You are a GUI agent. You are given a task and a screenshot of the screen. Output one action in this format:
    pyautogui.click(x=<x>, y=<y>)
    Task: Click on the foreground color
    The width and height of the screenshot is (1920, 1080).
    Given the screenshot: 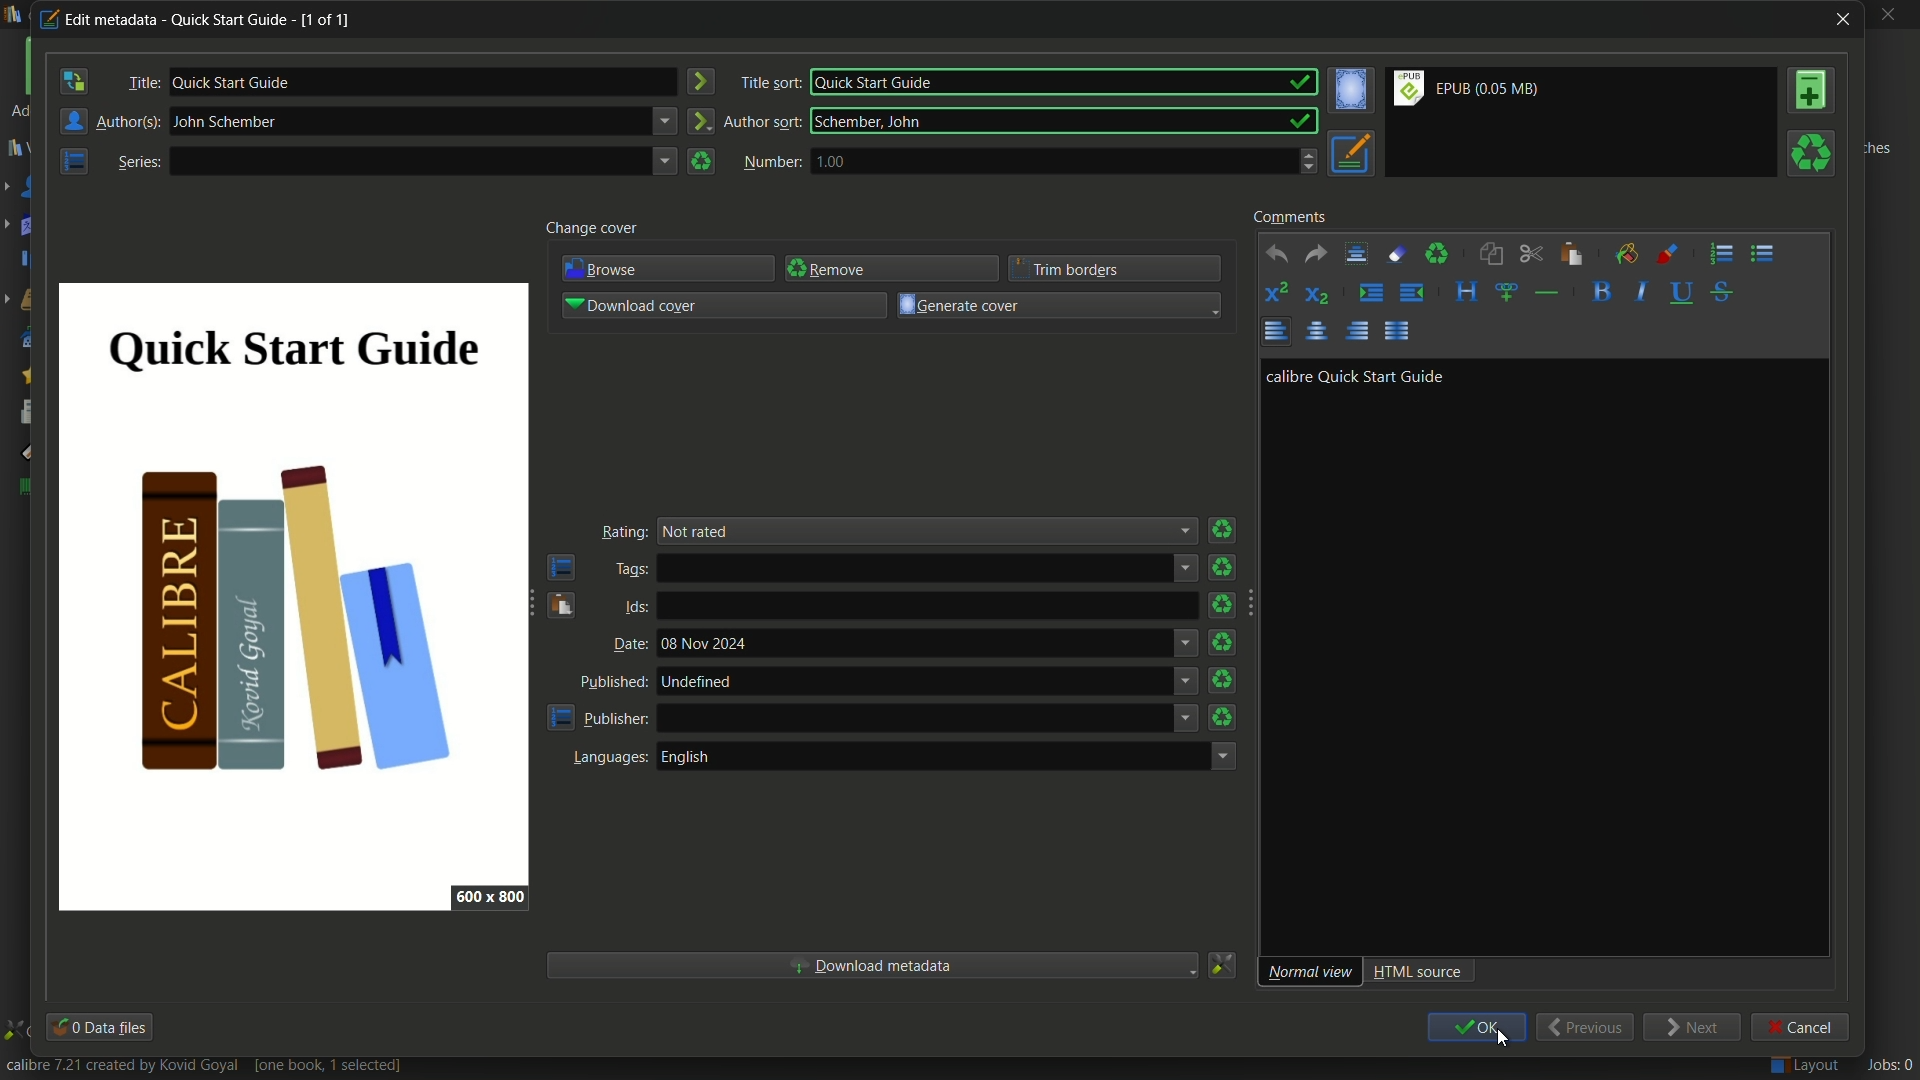 What is the action you would take?
    pyautogui.click(x=1664, y=253)
    